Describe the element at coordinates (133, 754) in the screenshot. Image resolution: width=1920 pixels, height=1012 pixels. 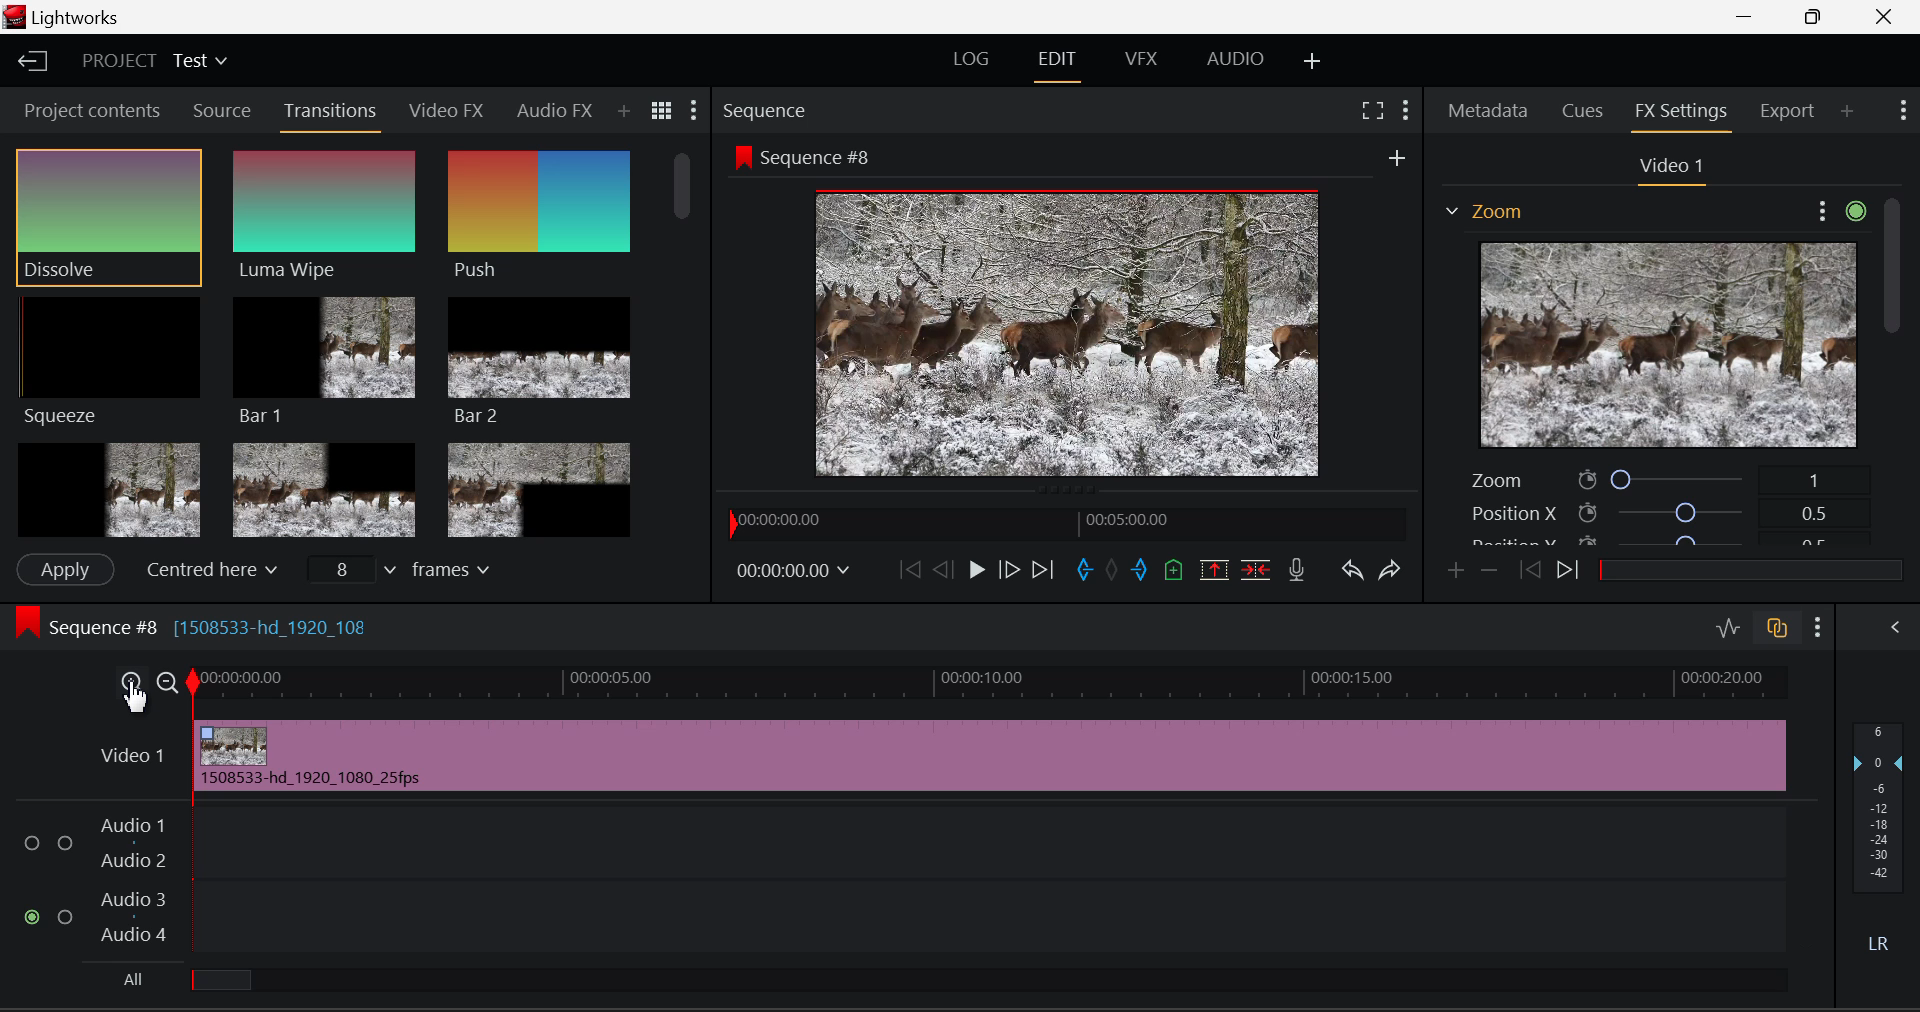
I see `Video Layer` at that location.